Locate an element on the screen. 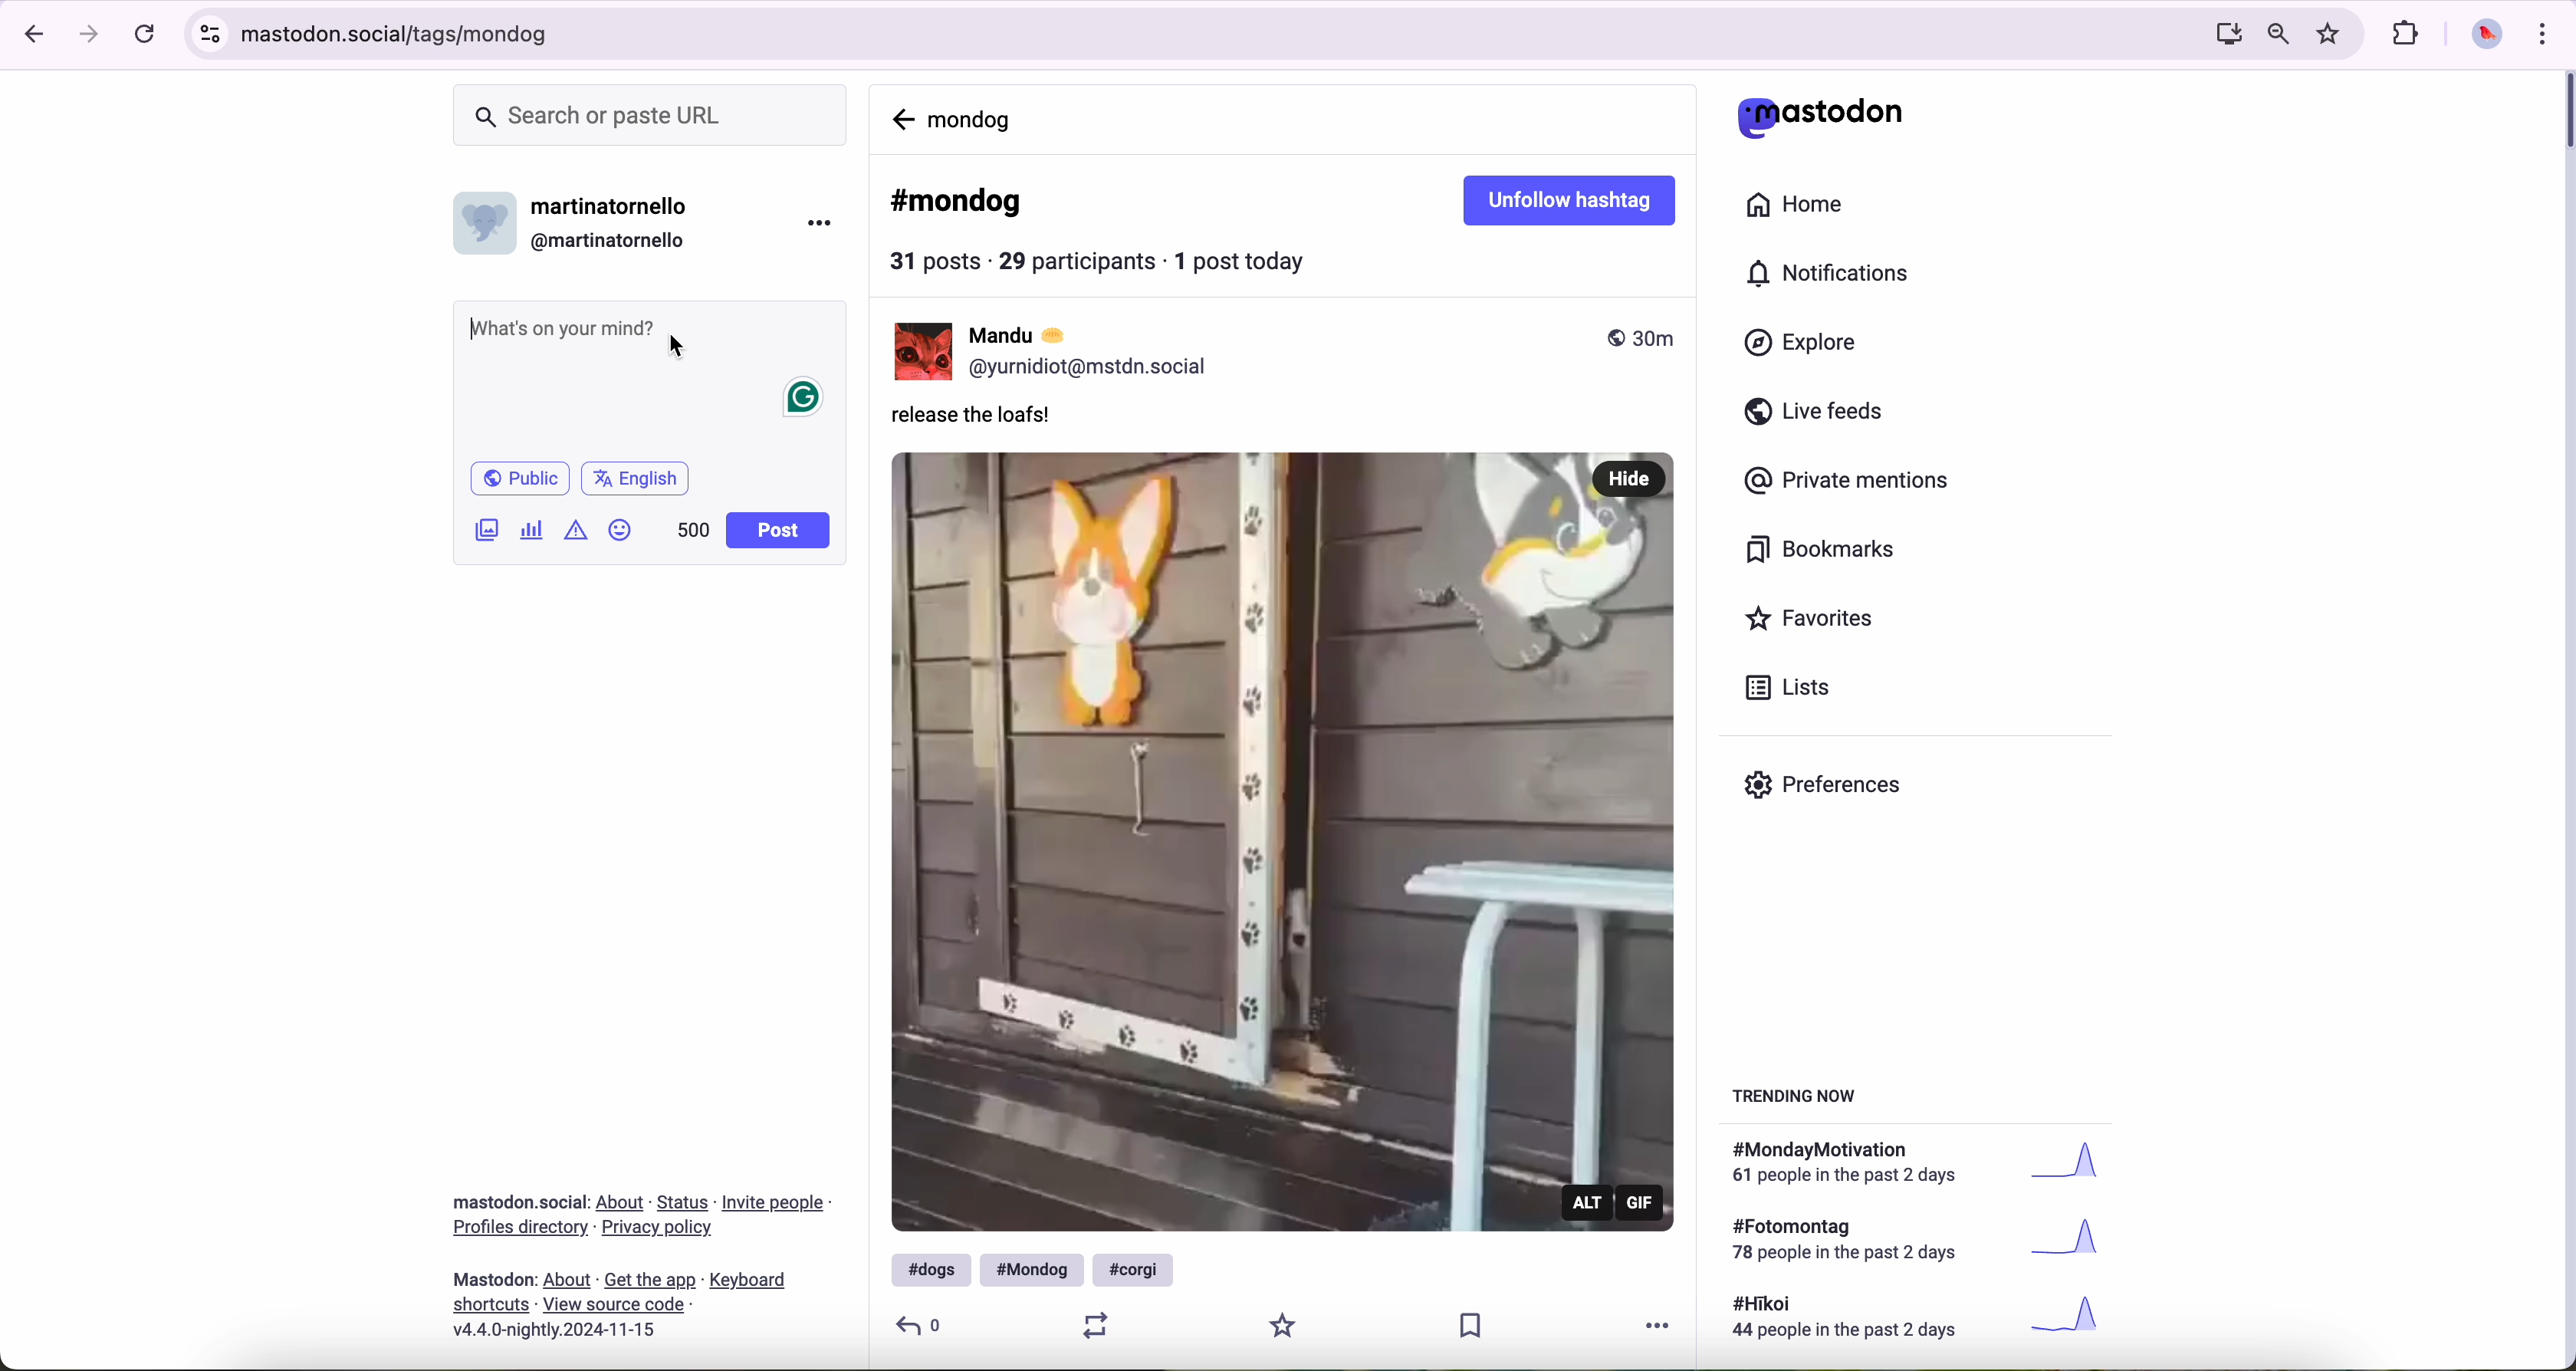 This screenshot has height=1371, width=2576. images is located at coordinates (488, 532).